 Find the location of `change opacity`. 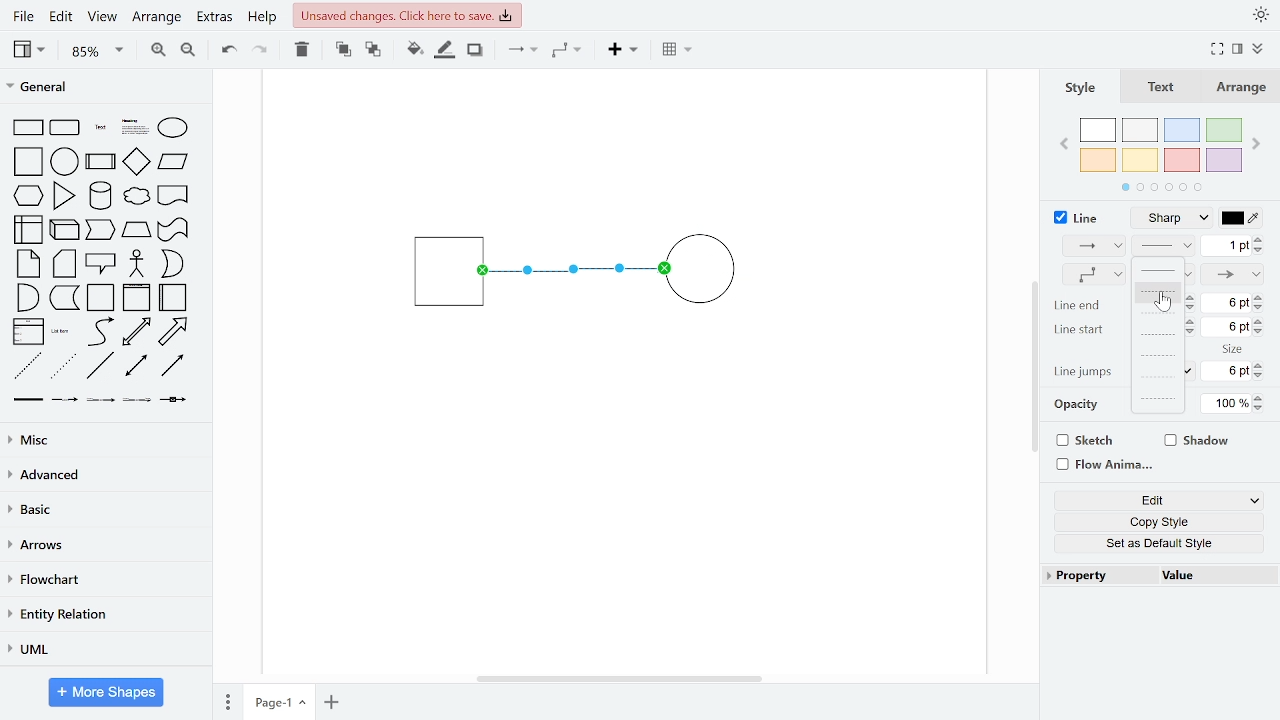

change opacity is located at coordinates (1234, 404).